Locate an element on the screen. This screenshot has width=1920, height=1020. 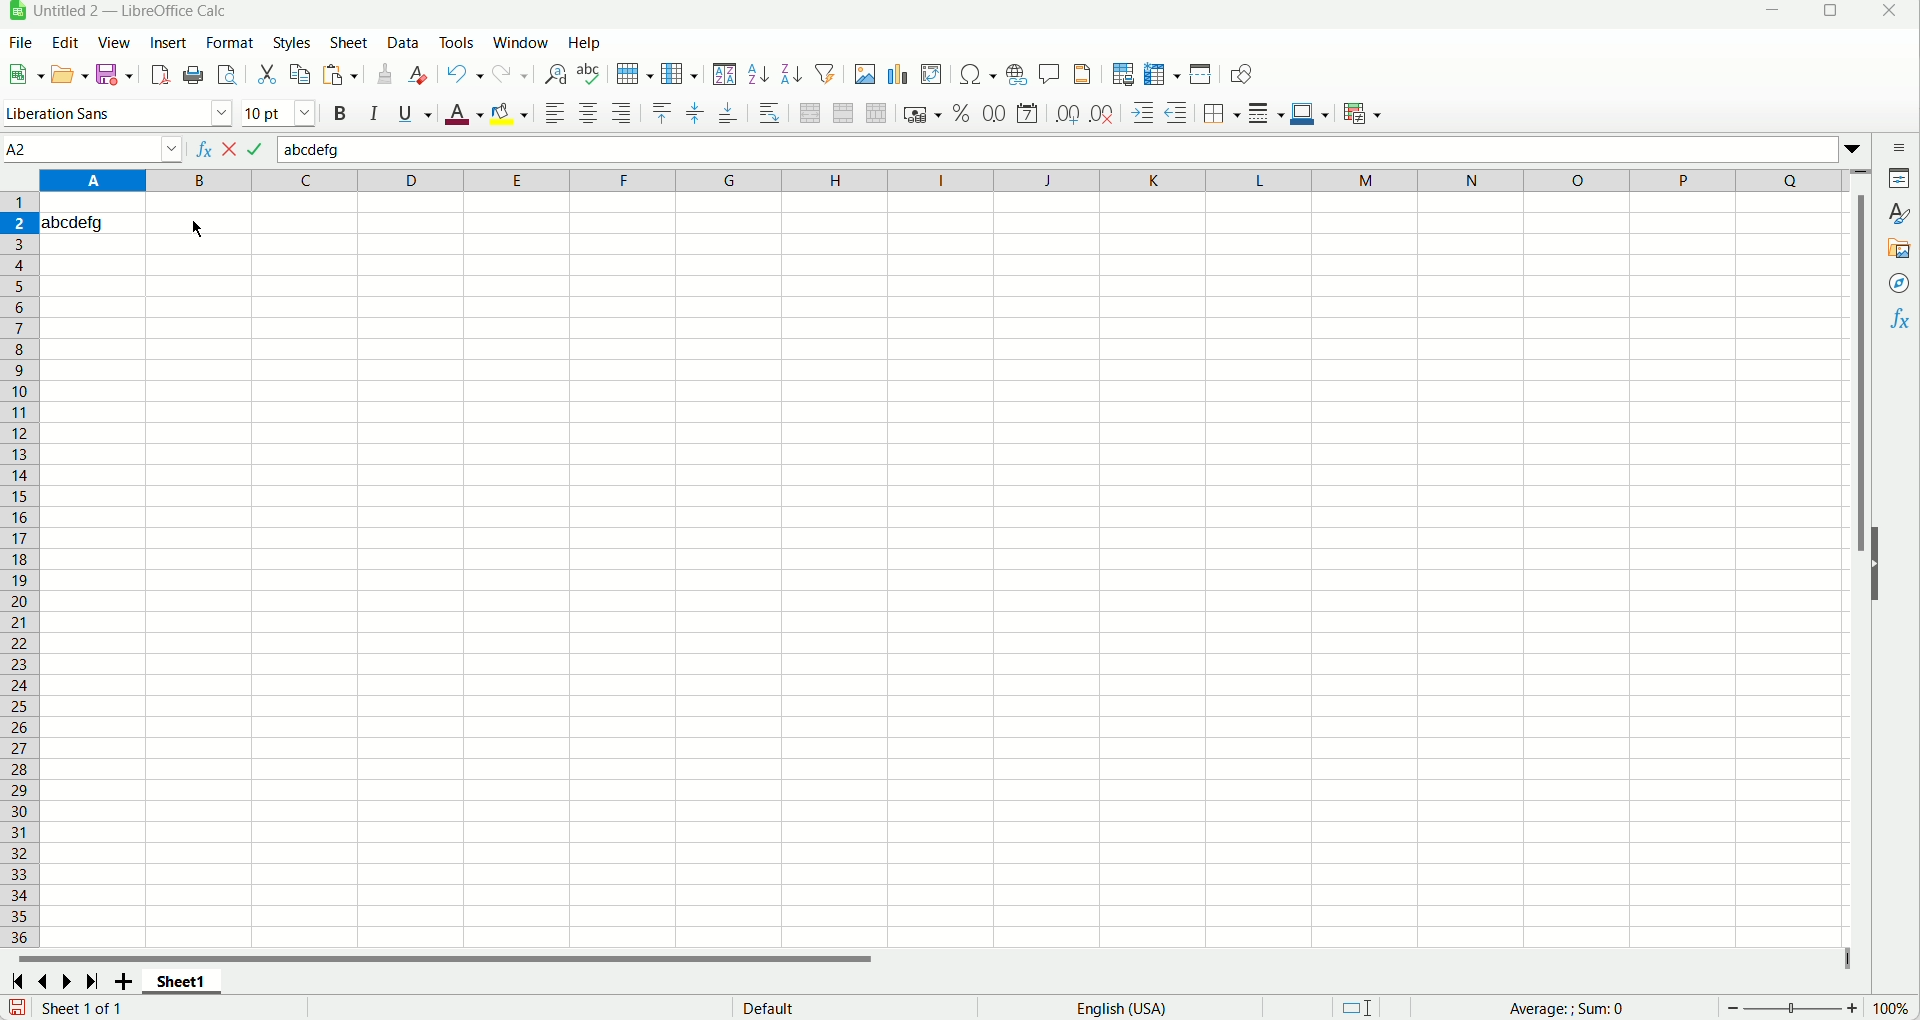
format as currency is located at coordinates (922, 114).